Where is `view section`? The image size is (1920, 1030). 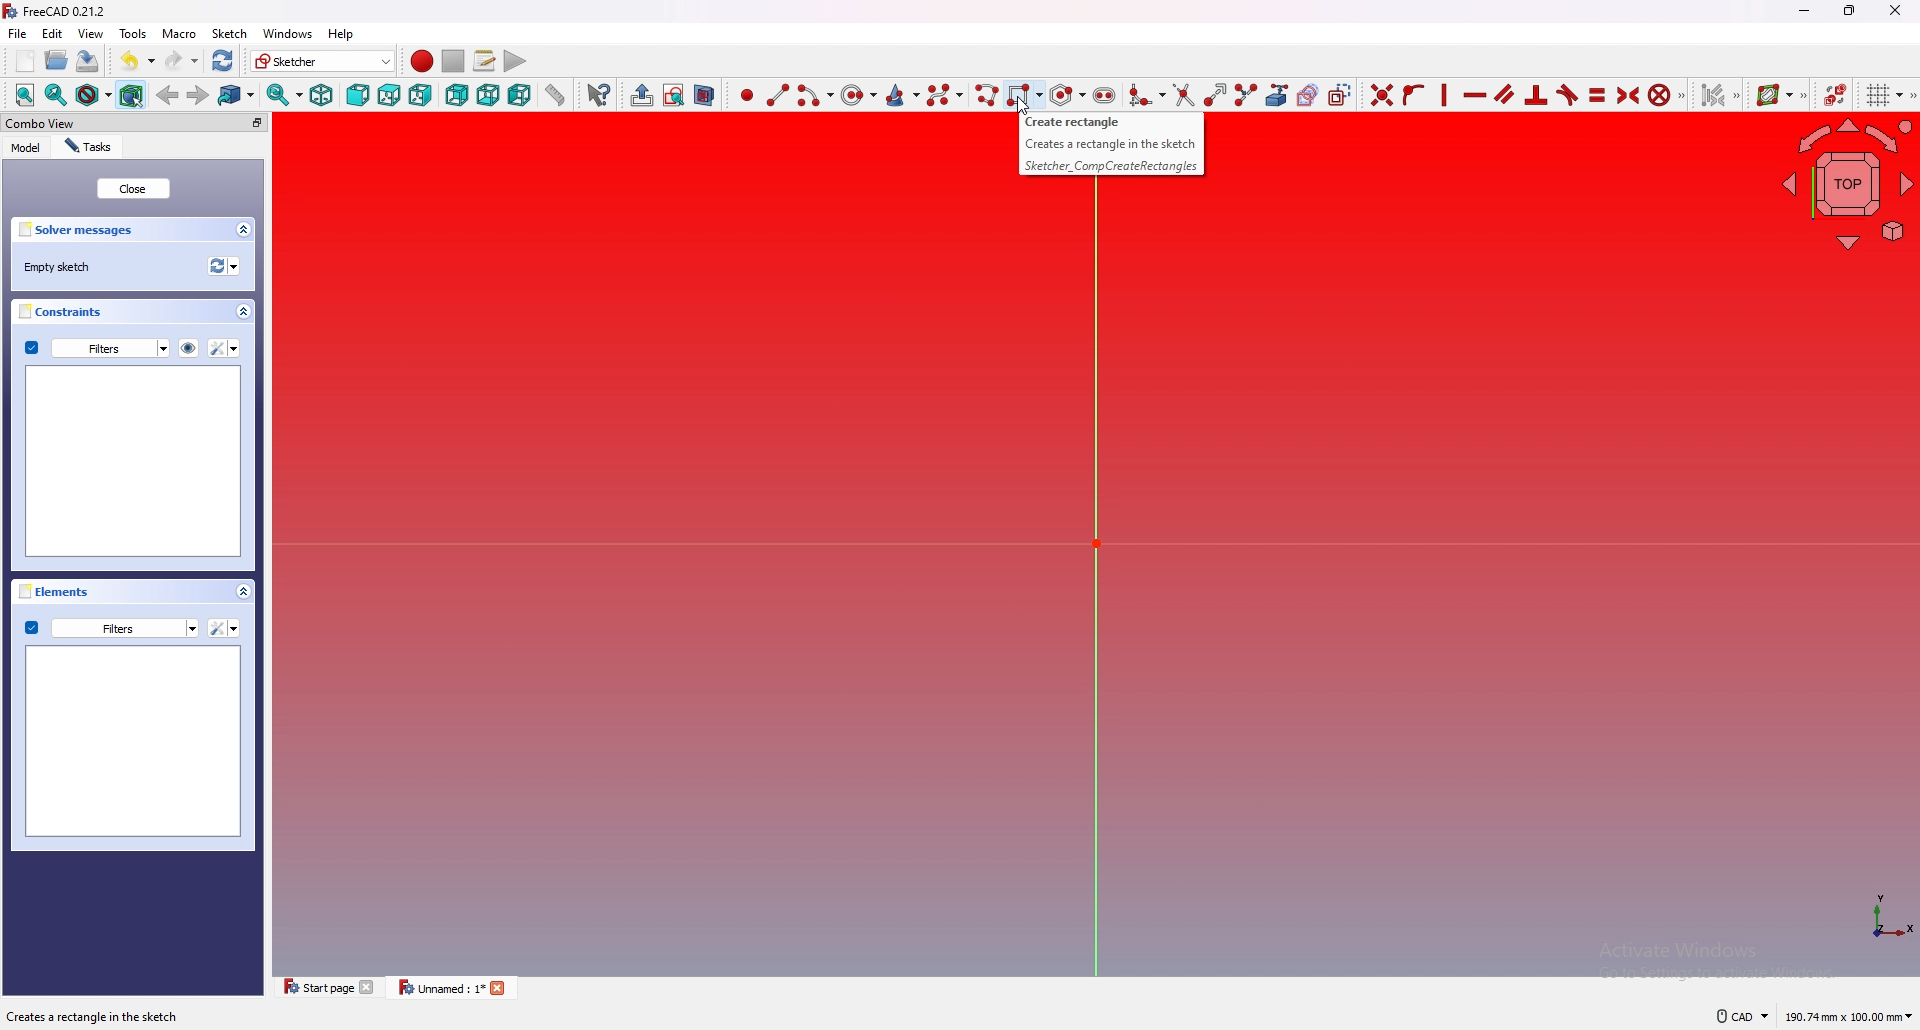
view section is located at coordinates (705, 96).